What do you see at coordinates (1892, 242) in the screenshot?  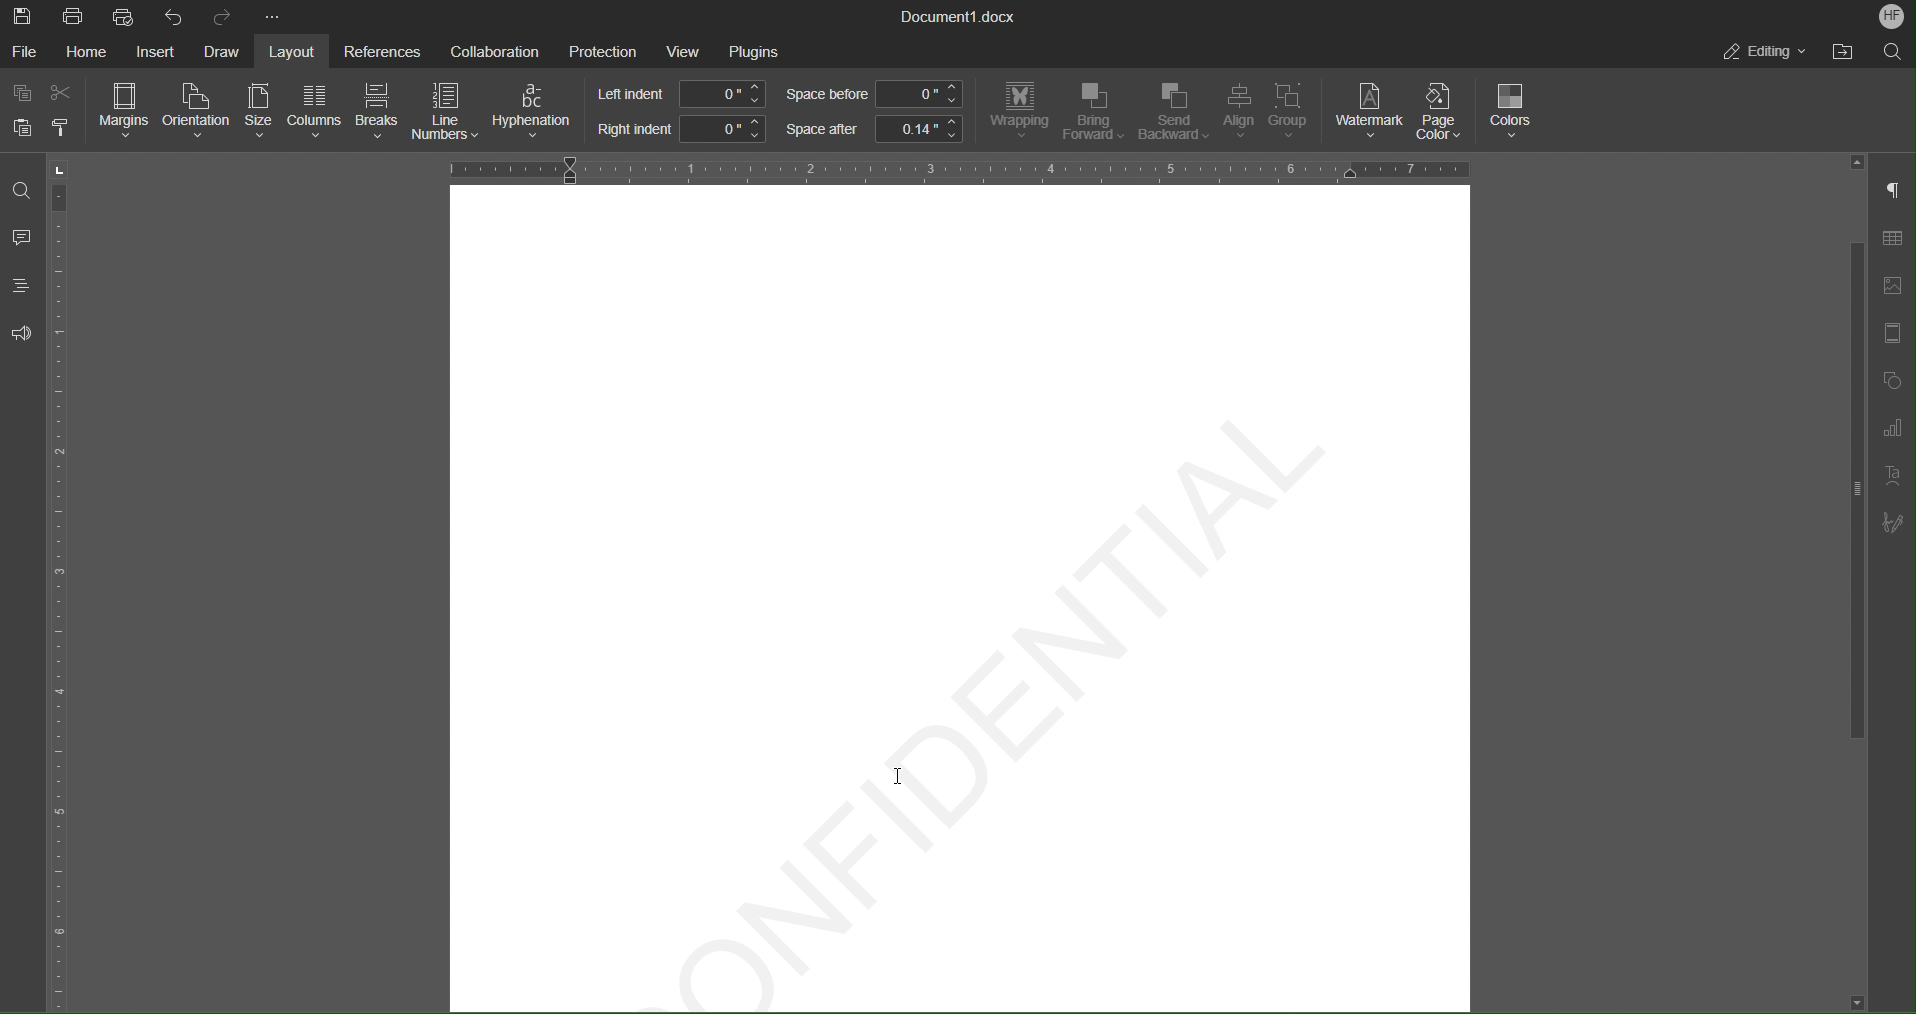 I see `Table` at bounding box center [1892, 242].